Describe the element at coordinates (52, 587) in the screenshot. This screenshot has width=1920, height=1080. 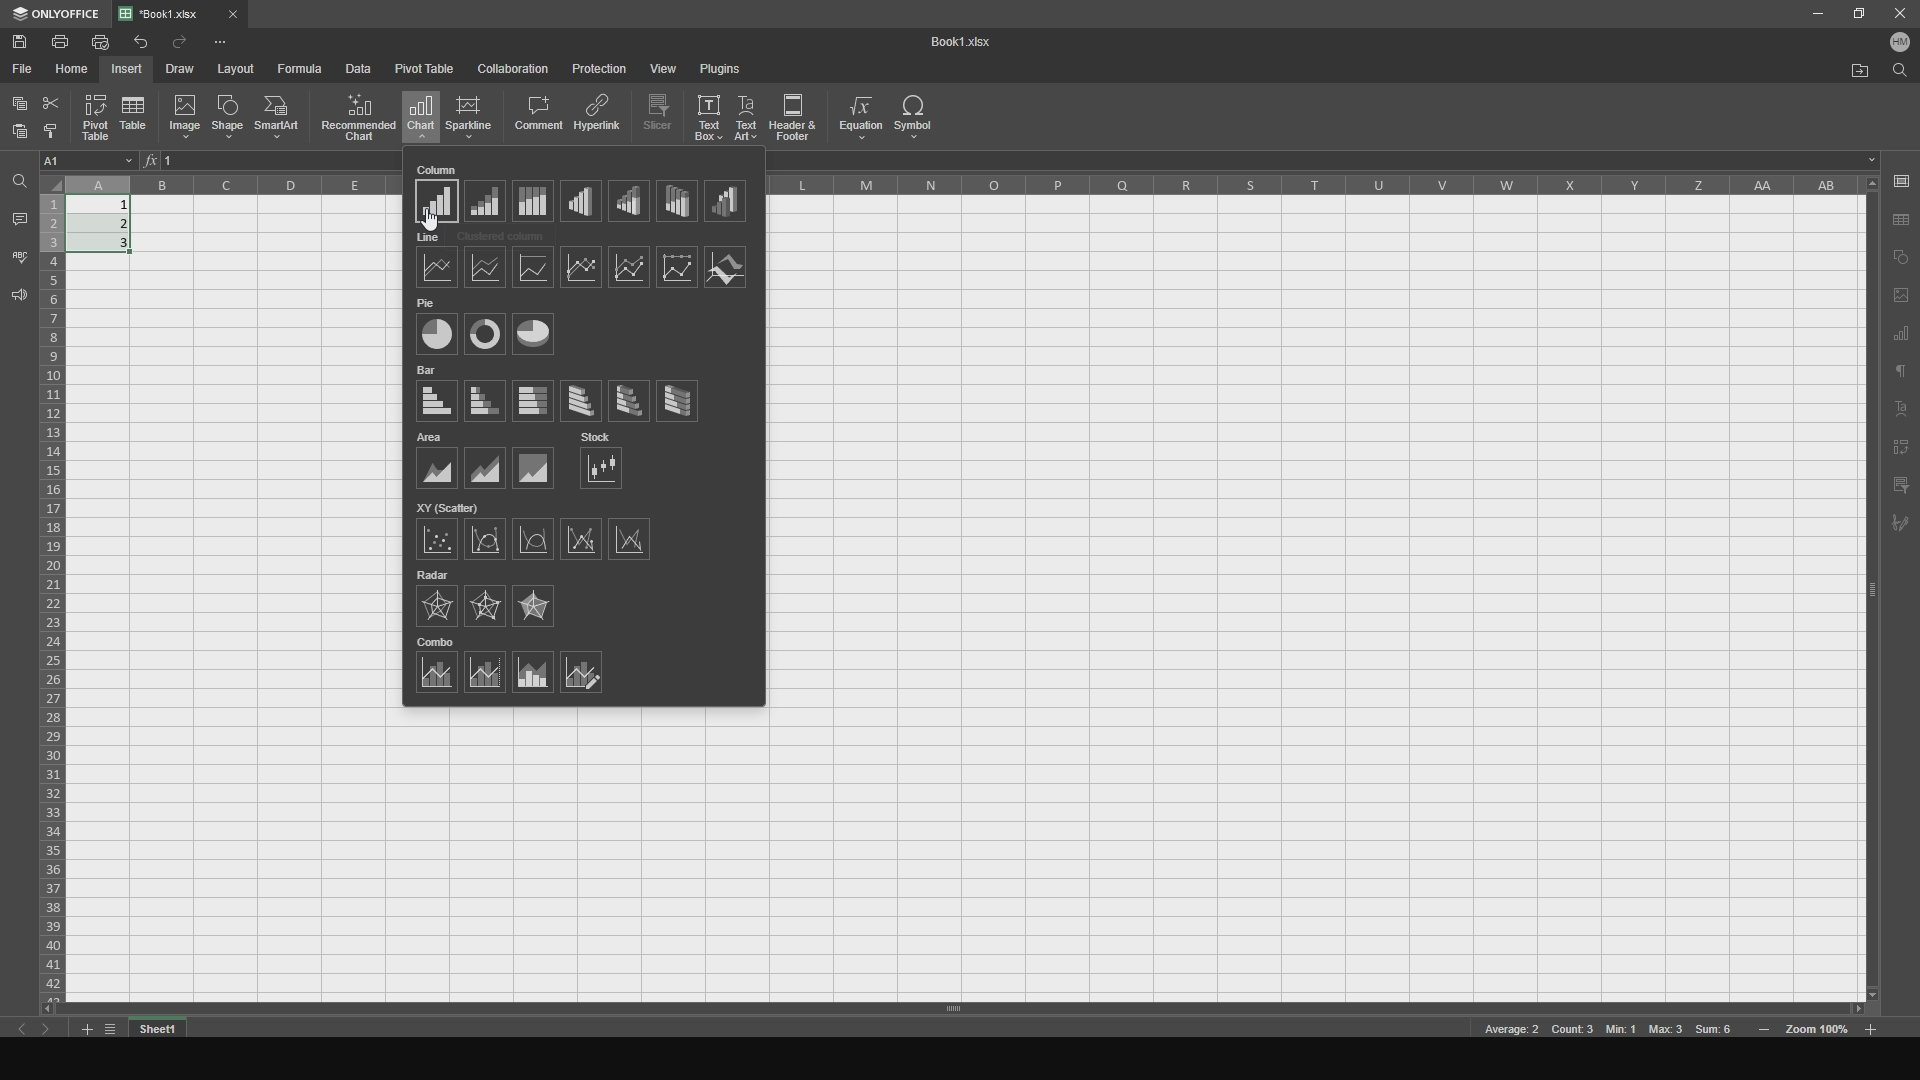
I see `cells` at that location.